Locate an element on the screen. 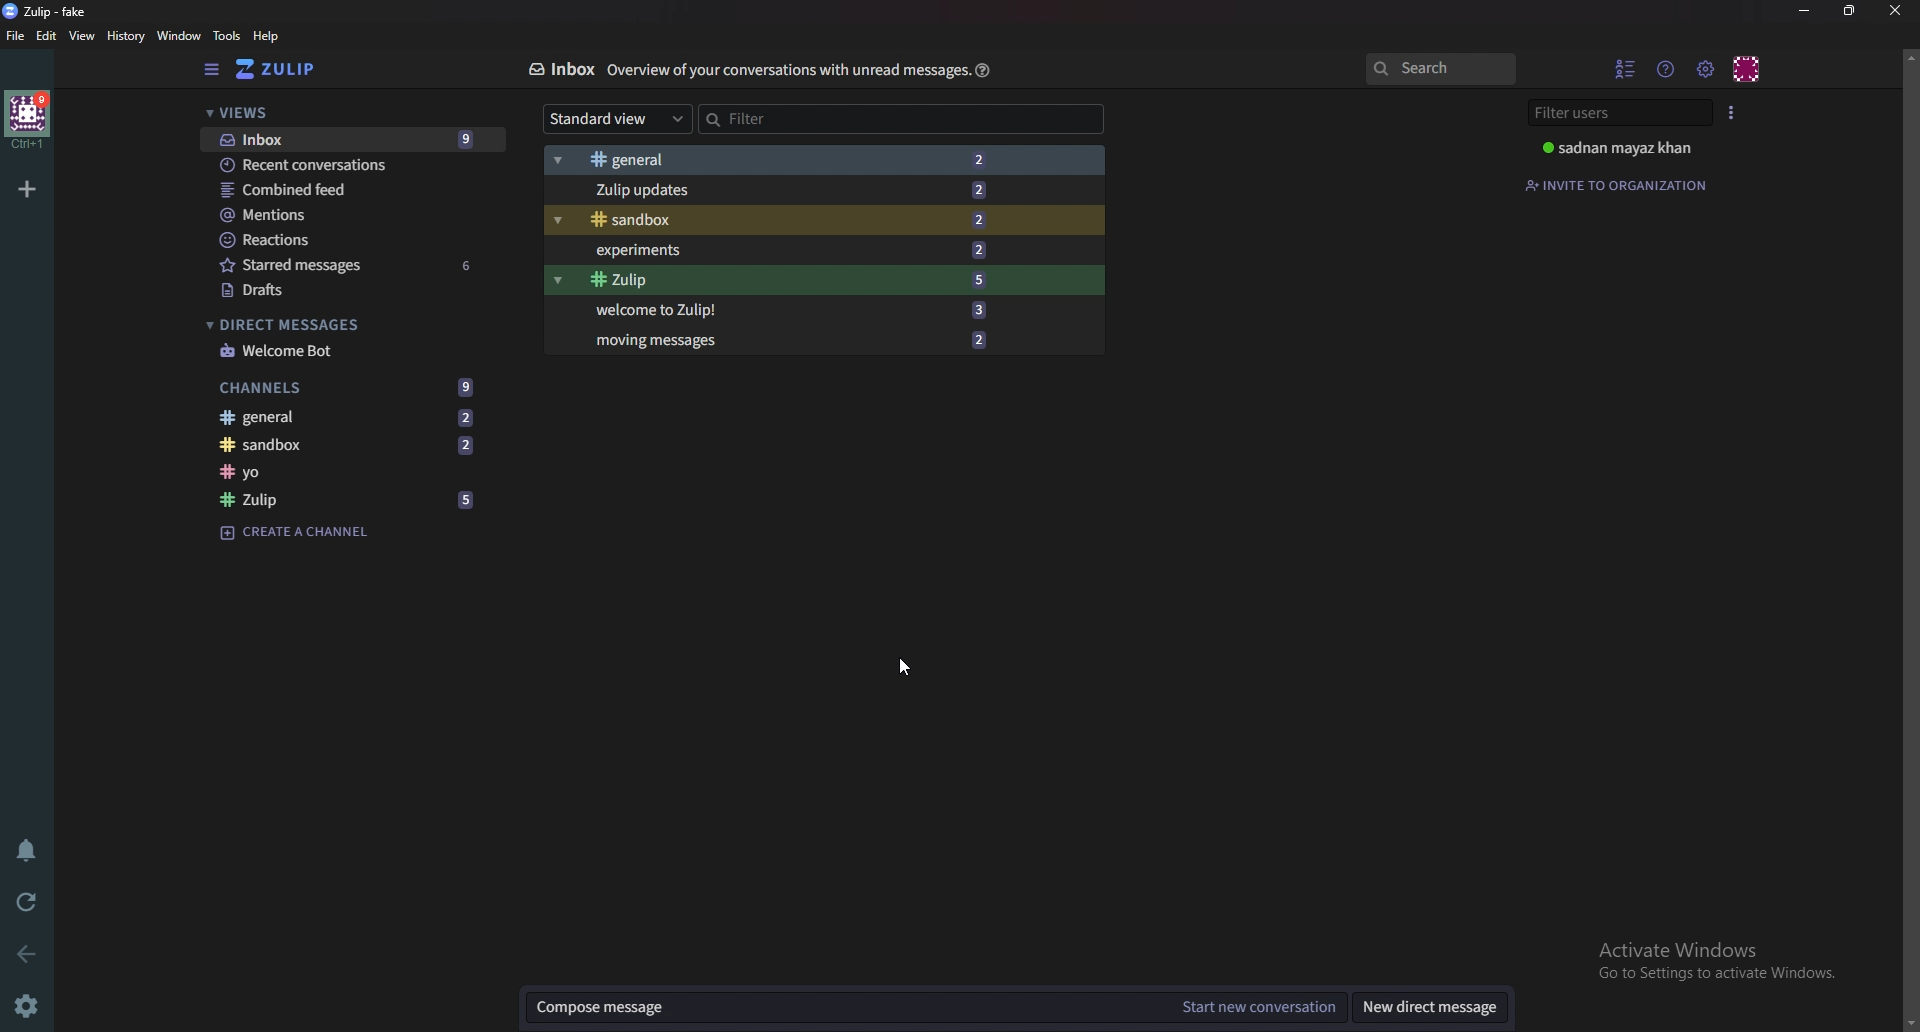  Start new conversation is located at coordinates (1260, 1006).